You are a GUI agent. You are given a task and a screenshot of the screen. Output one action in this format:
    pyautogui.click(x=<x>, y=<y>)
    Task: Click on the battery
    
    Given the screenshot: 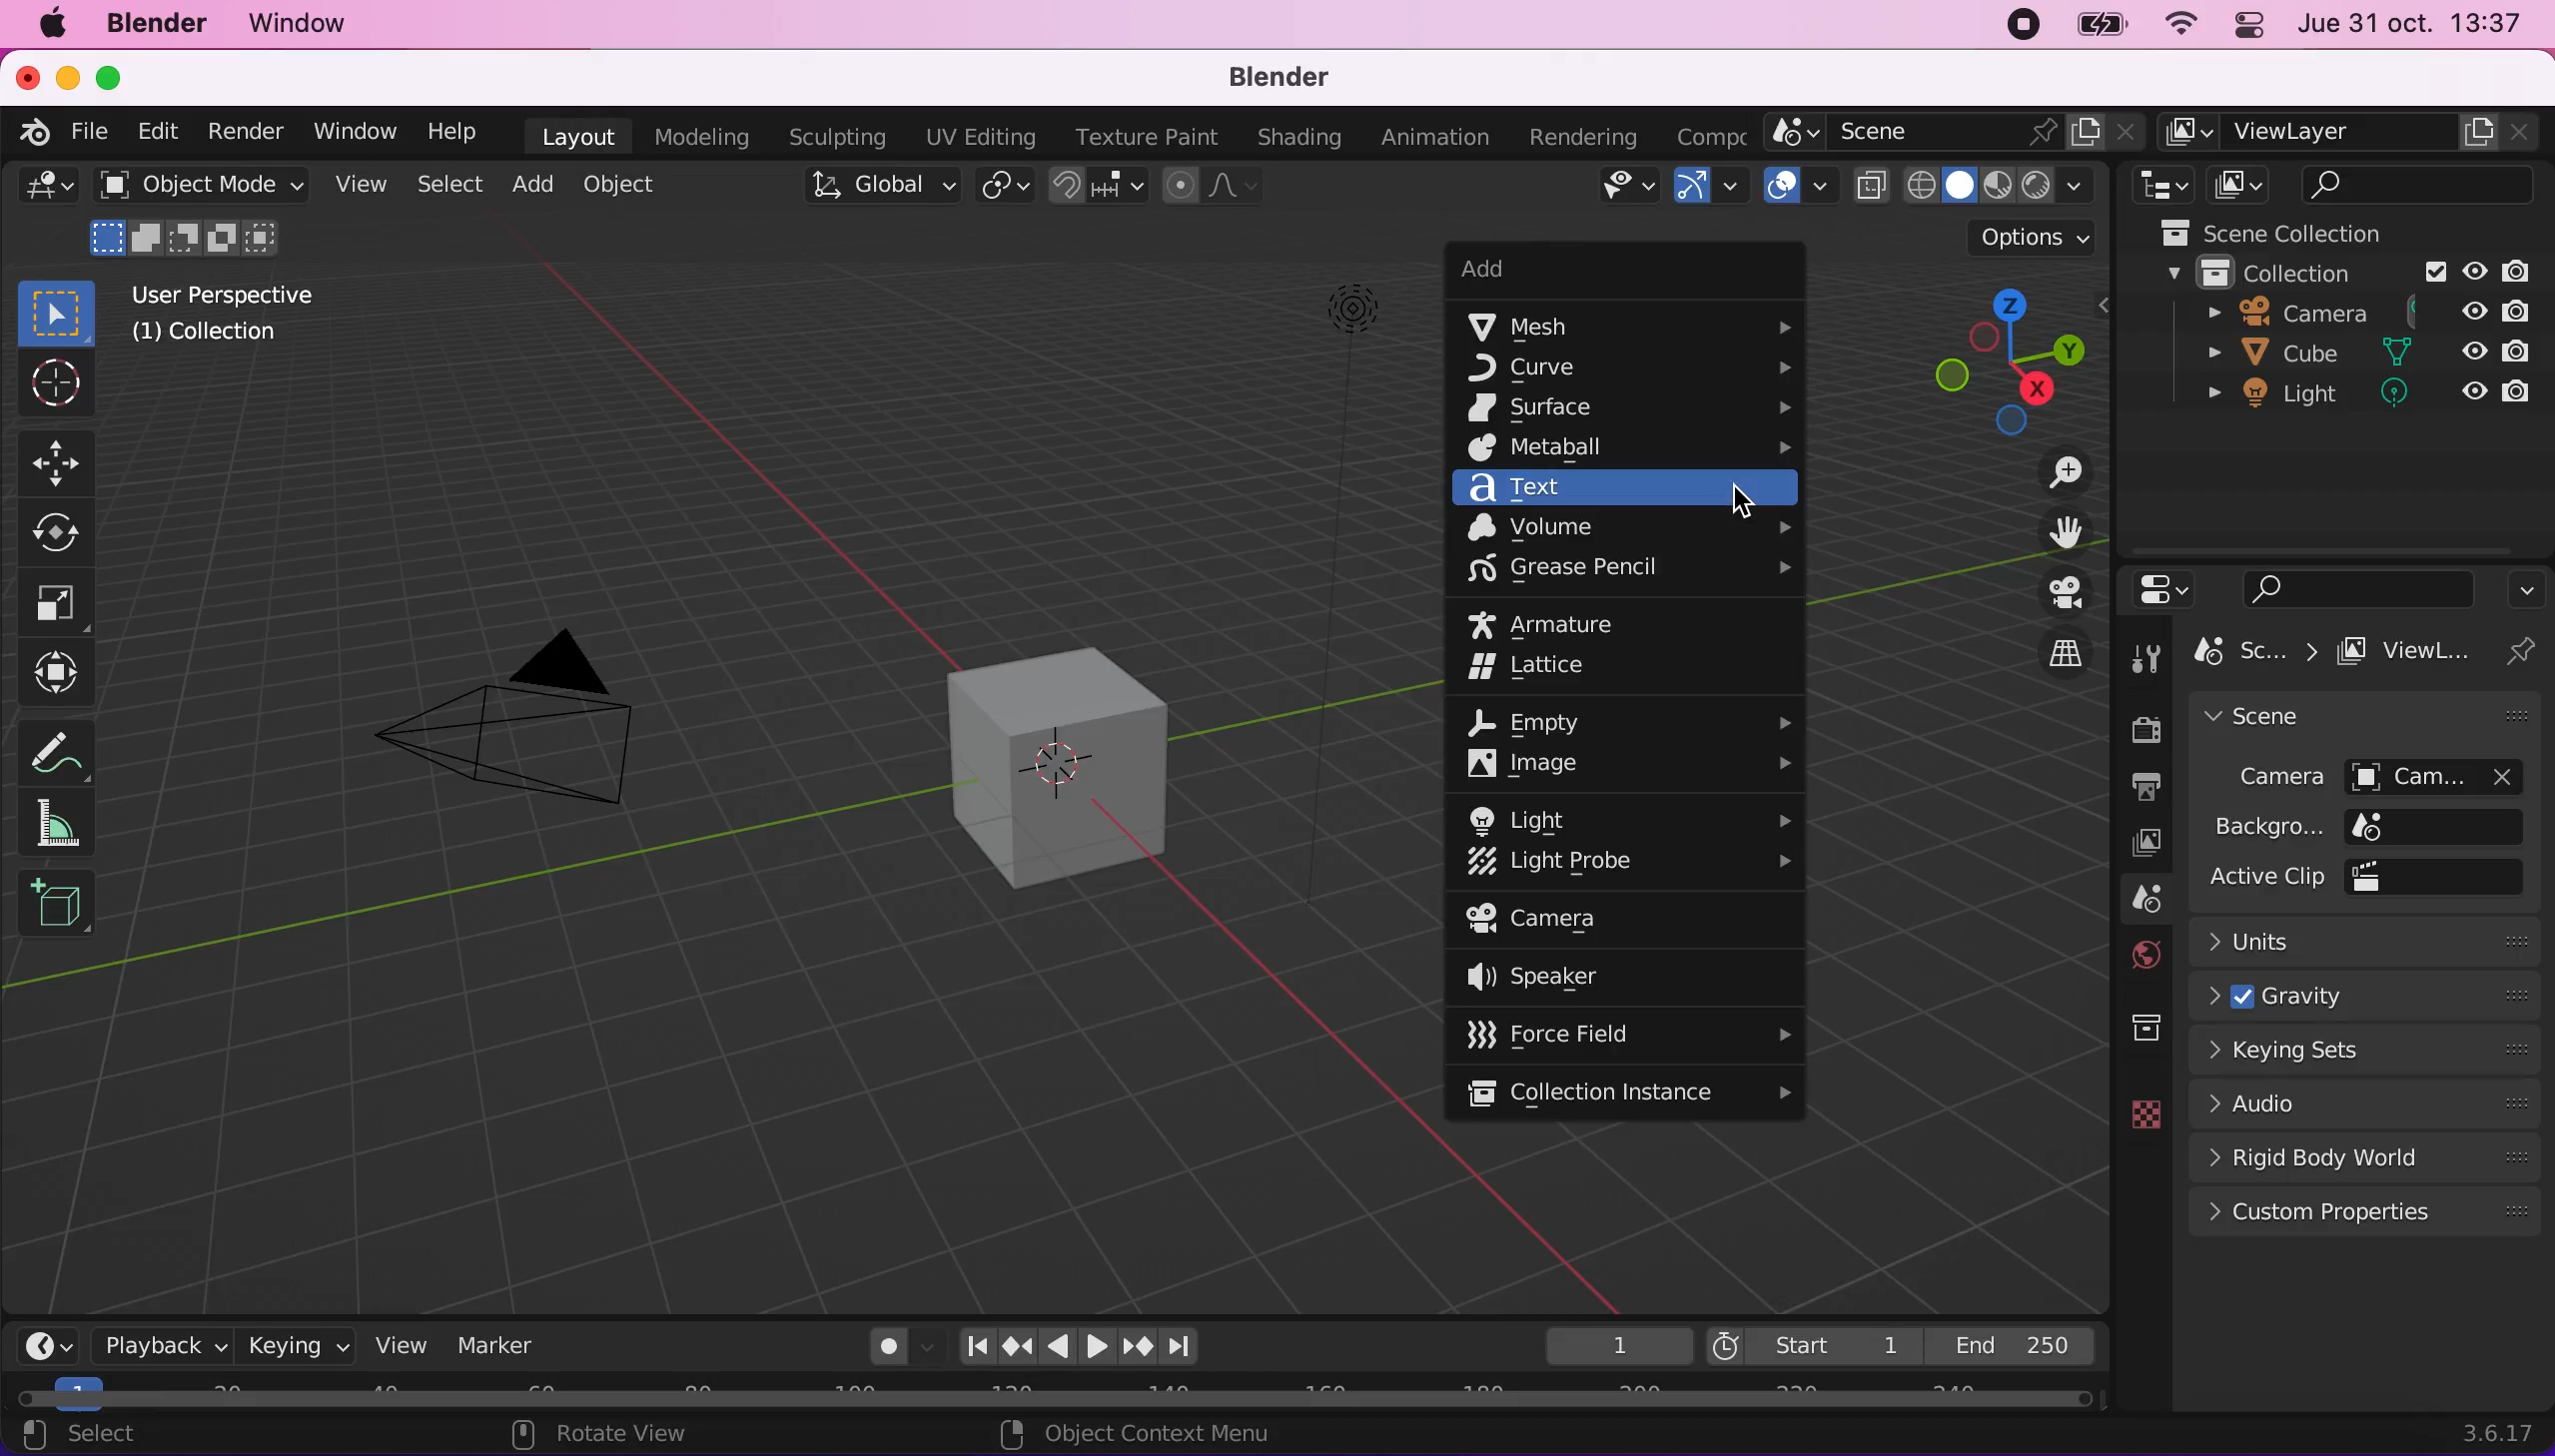 What is the action you would take?
    pyautogui.click(x=2095, y=24)
    